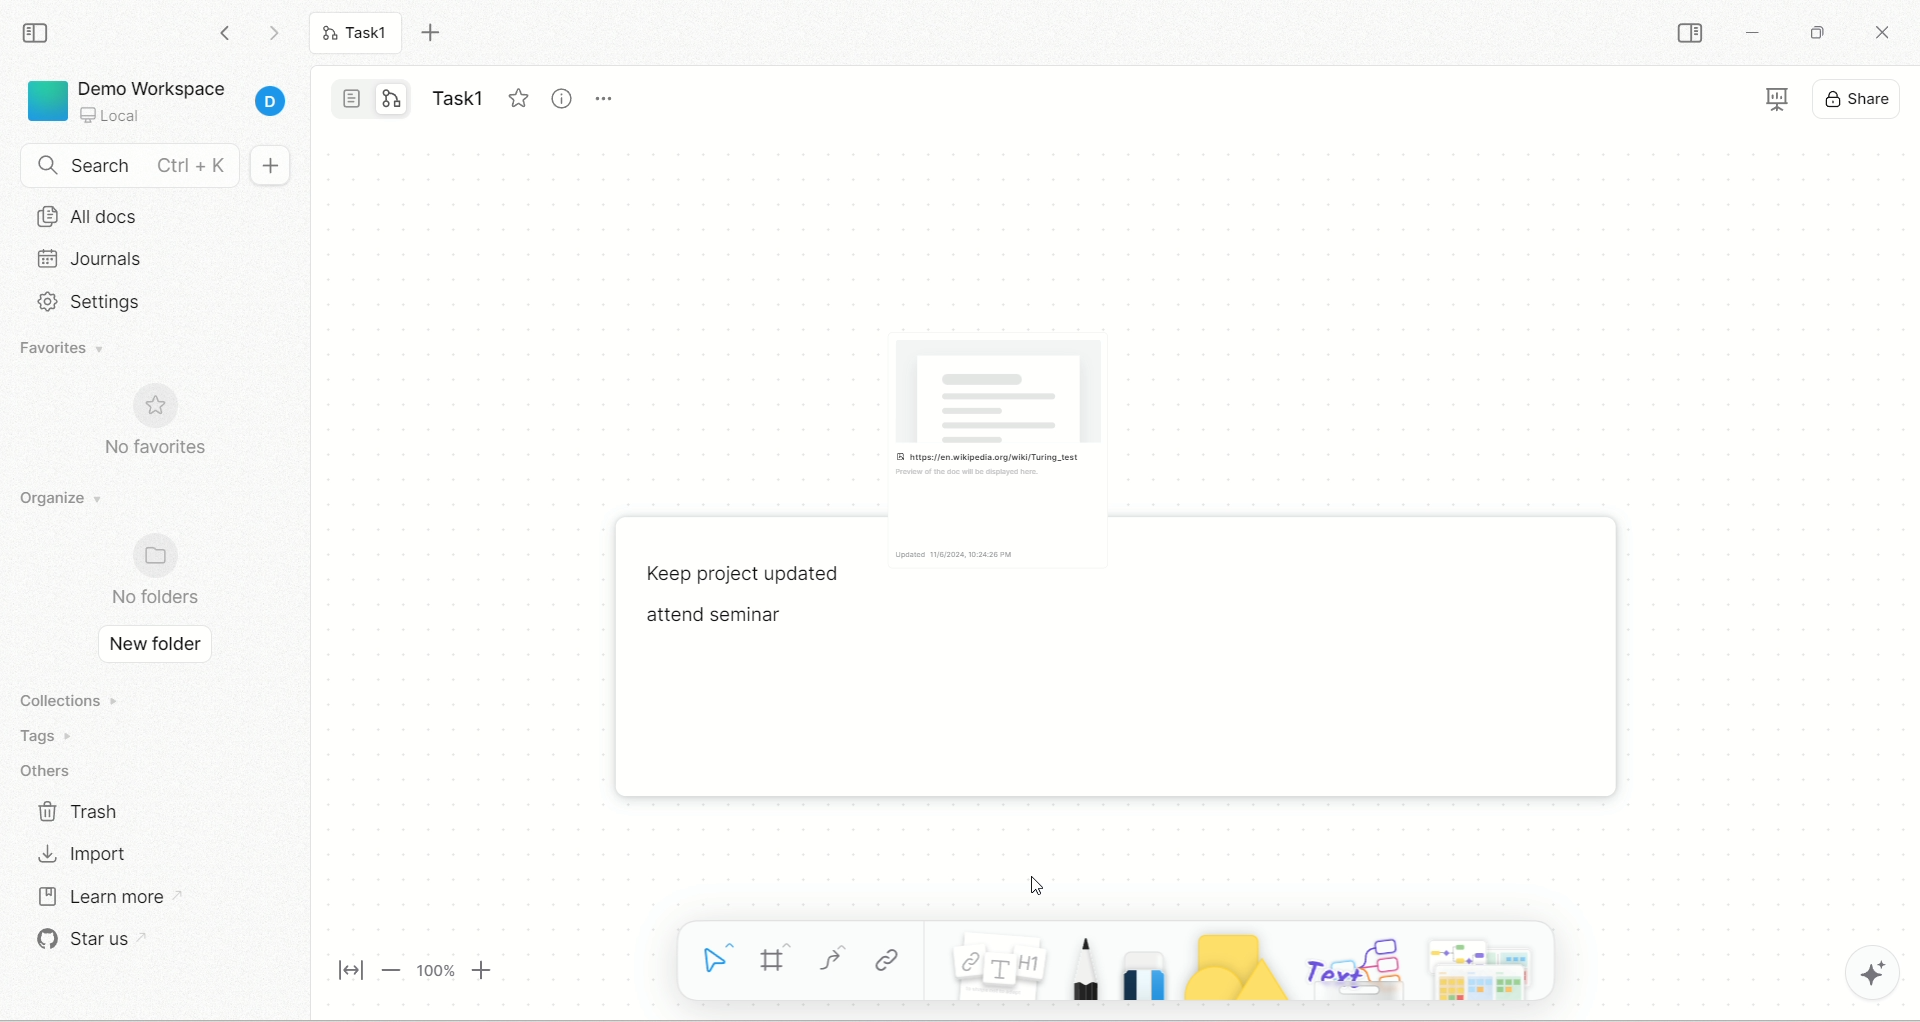 The width and height of the screenshot is (1920, 1022). I want to click on collapse sidebar, so click(1688, 33).